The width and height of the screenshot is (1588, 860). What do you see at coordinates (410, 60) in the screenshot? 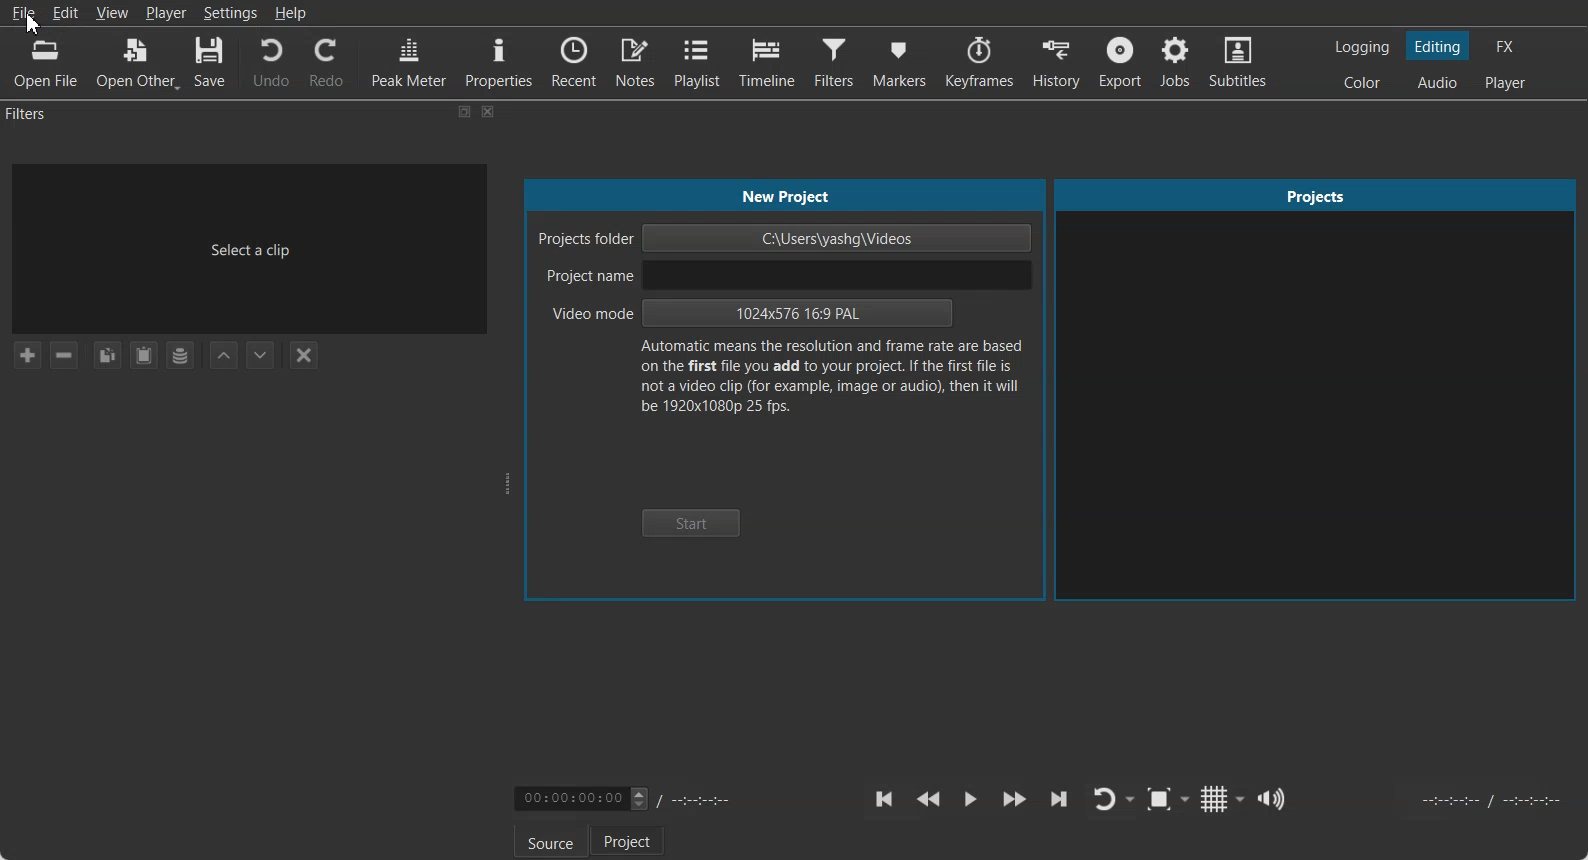
I see `Peak Meter` at bounding box center [410, 60].